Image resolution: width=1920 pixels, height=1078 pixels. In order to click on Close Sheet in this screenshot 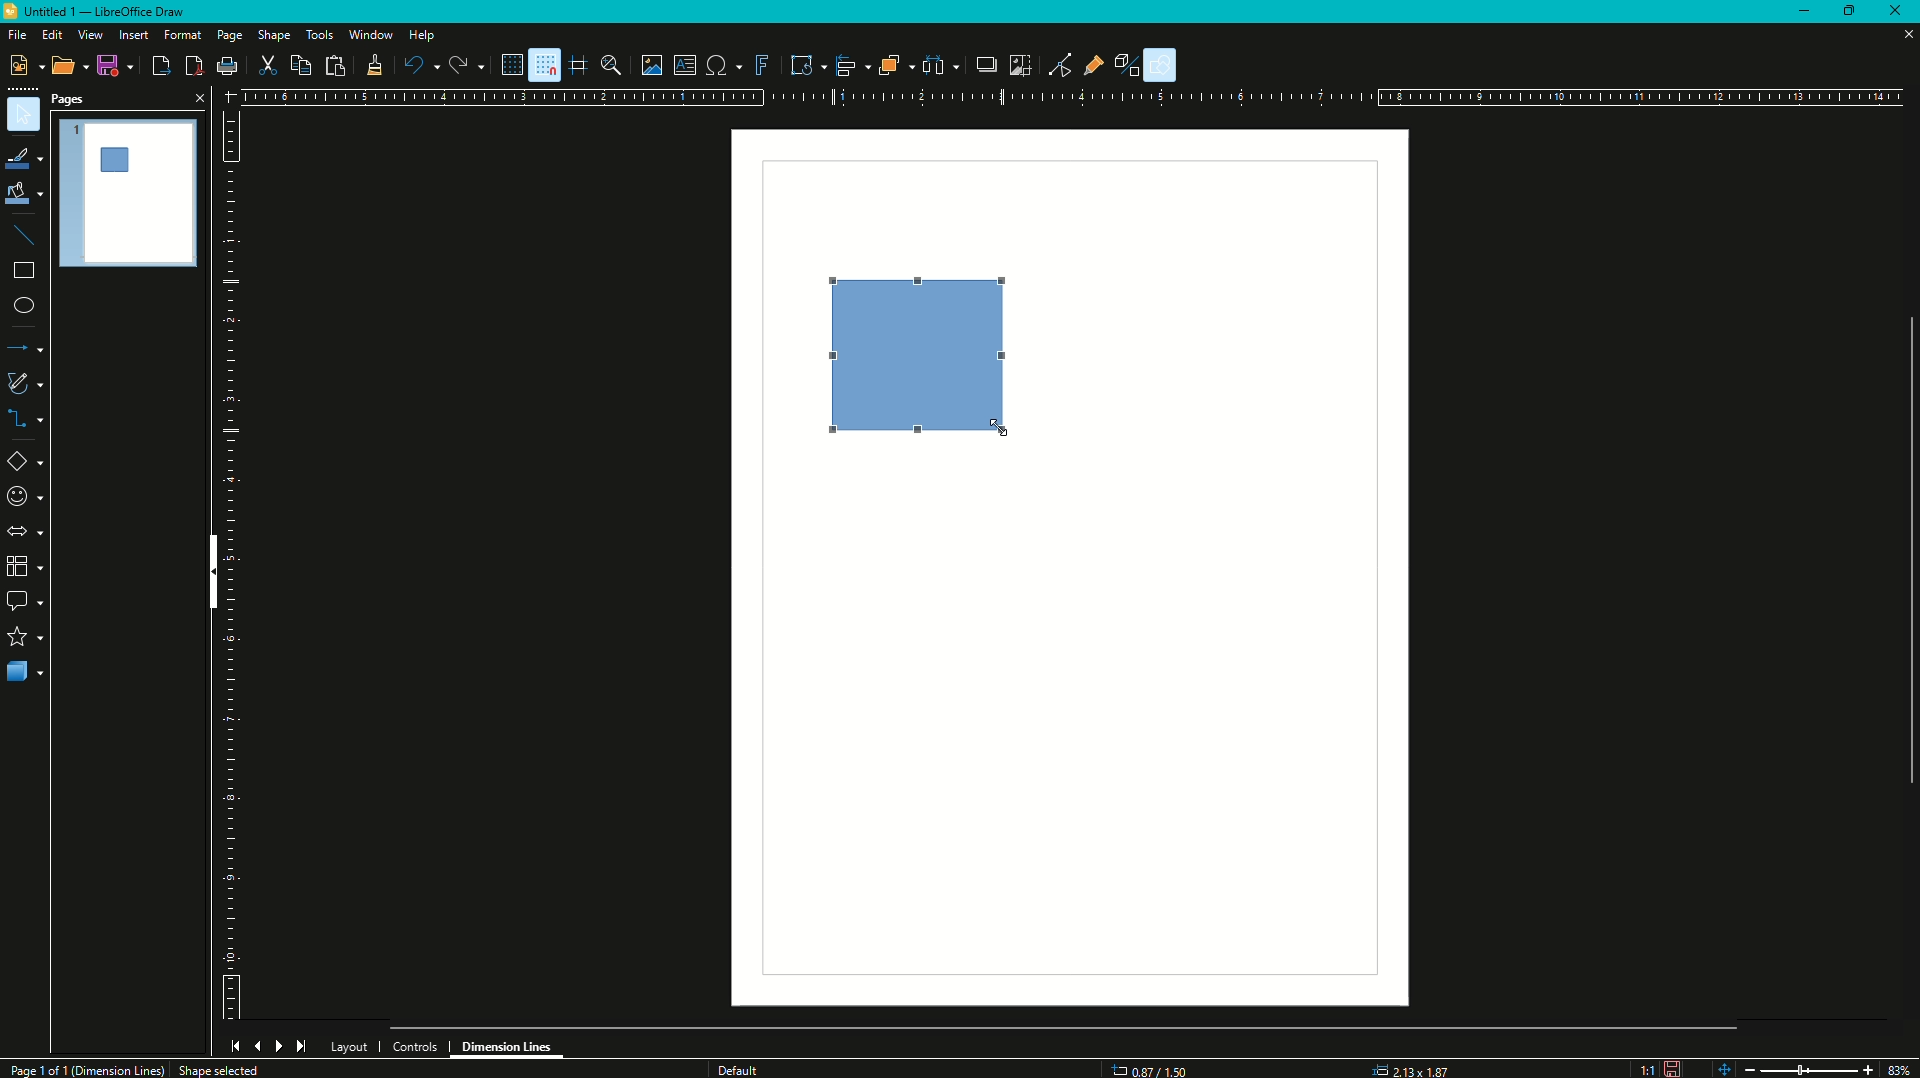, I will do `click(1900, 37)`.